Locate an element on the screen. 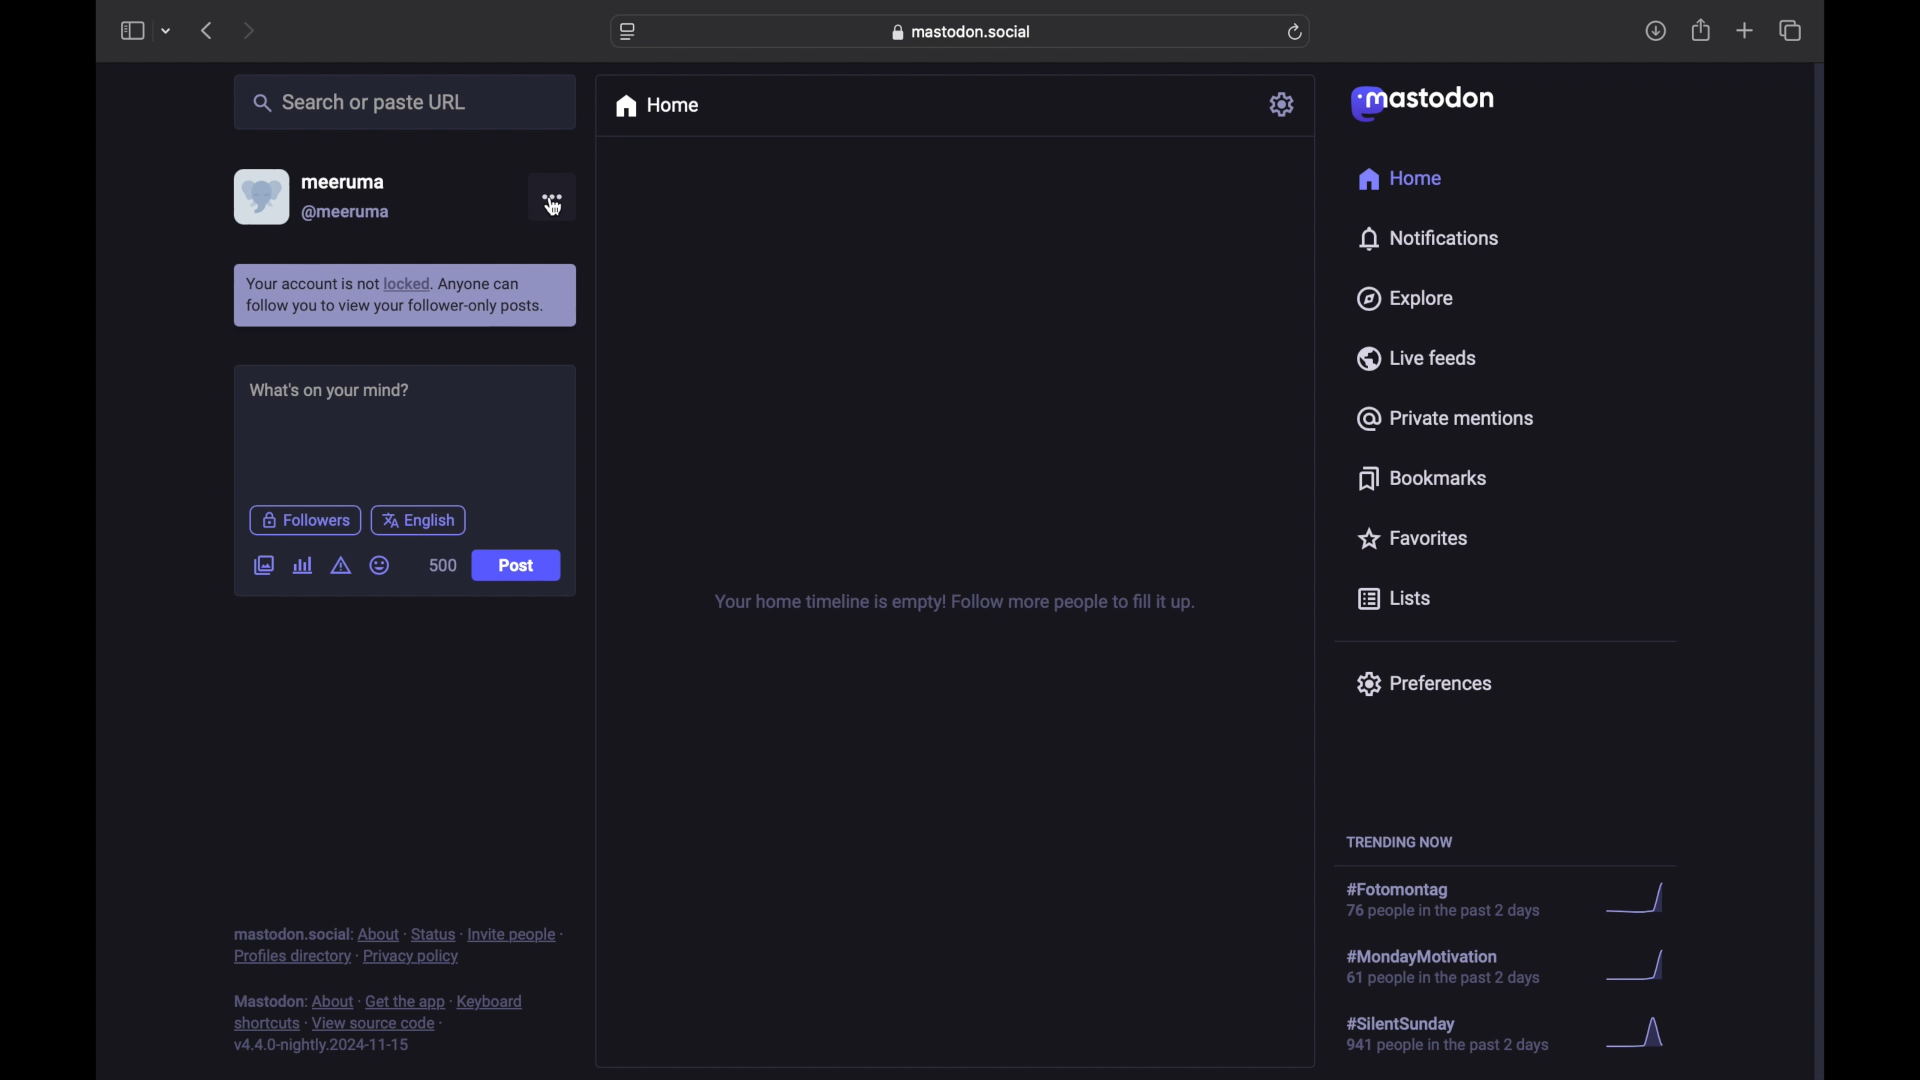  Cursor is located at coordinates (553, 208).